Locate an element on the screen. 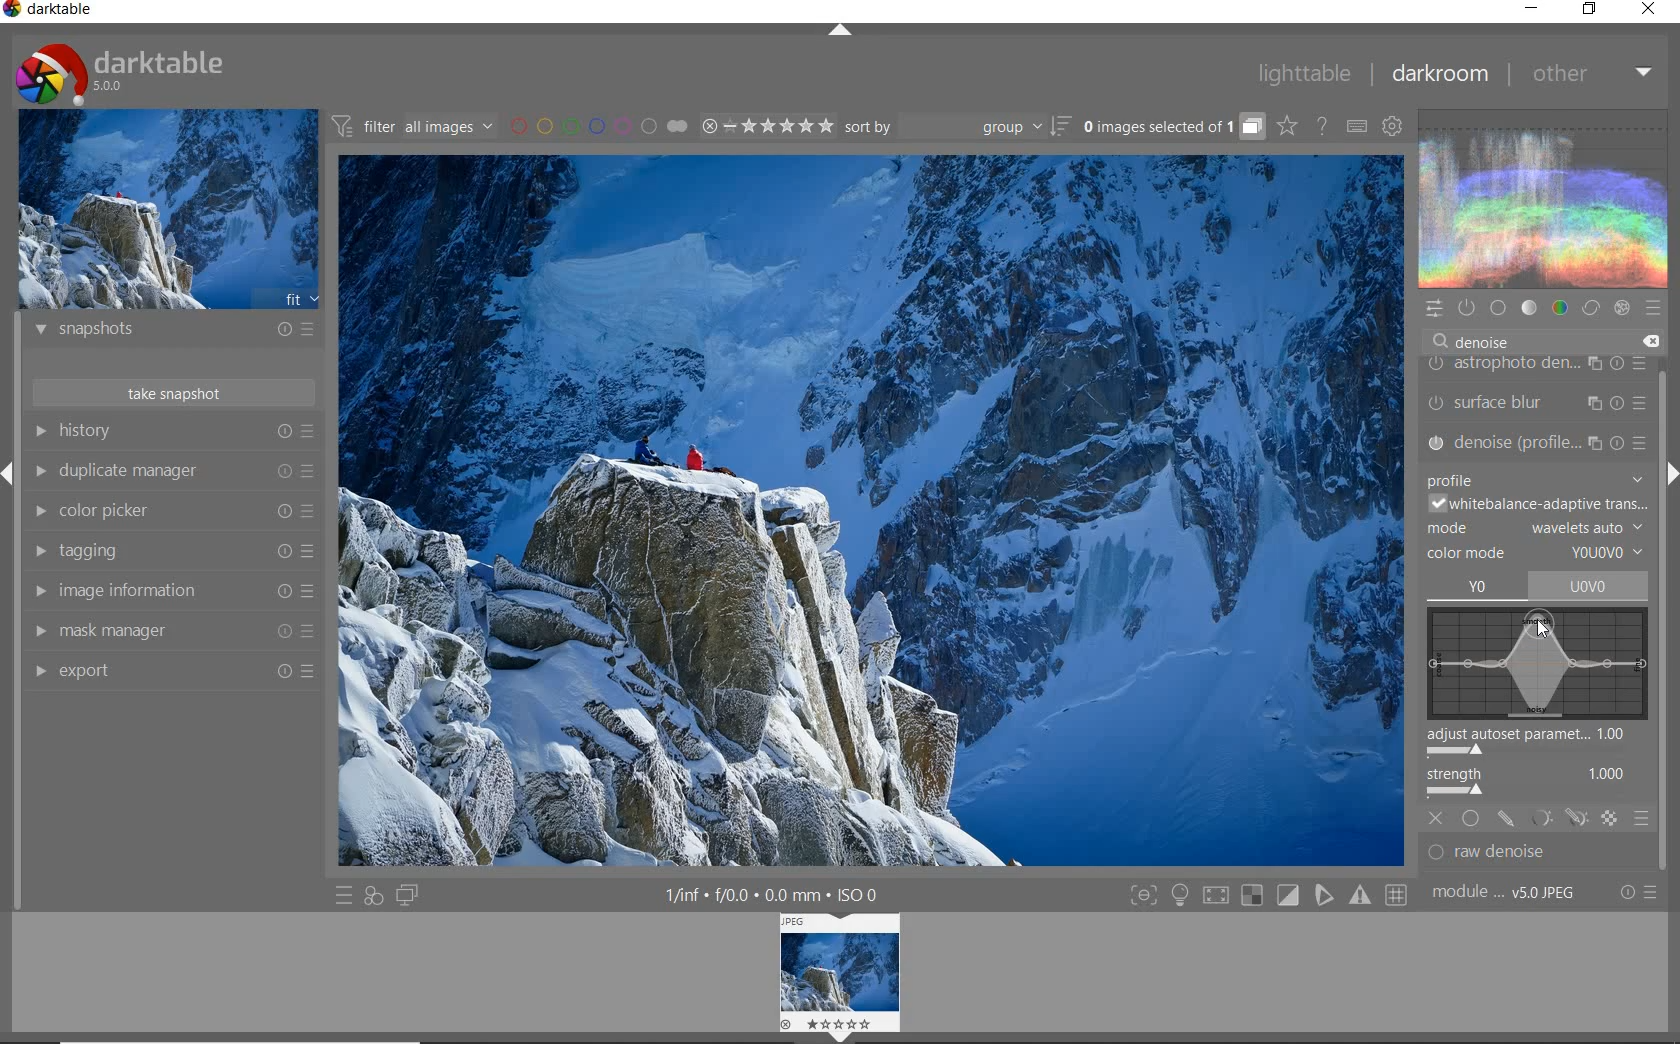 This screenshot has height=1044, width=1680. MASK OPTIONS is located at coordinates (1556, 820).